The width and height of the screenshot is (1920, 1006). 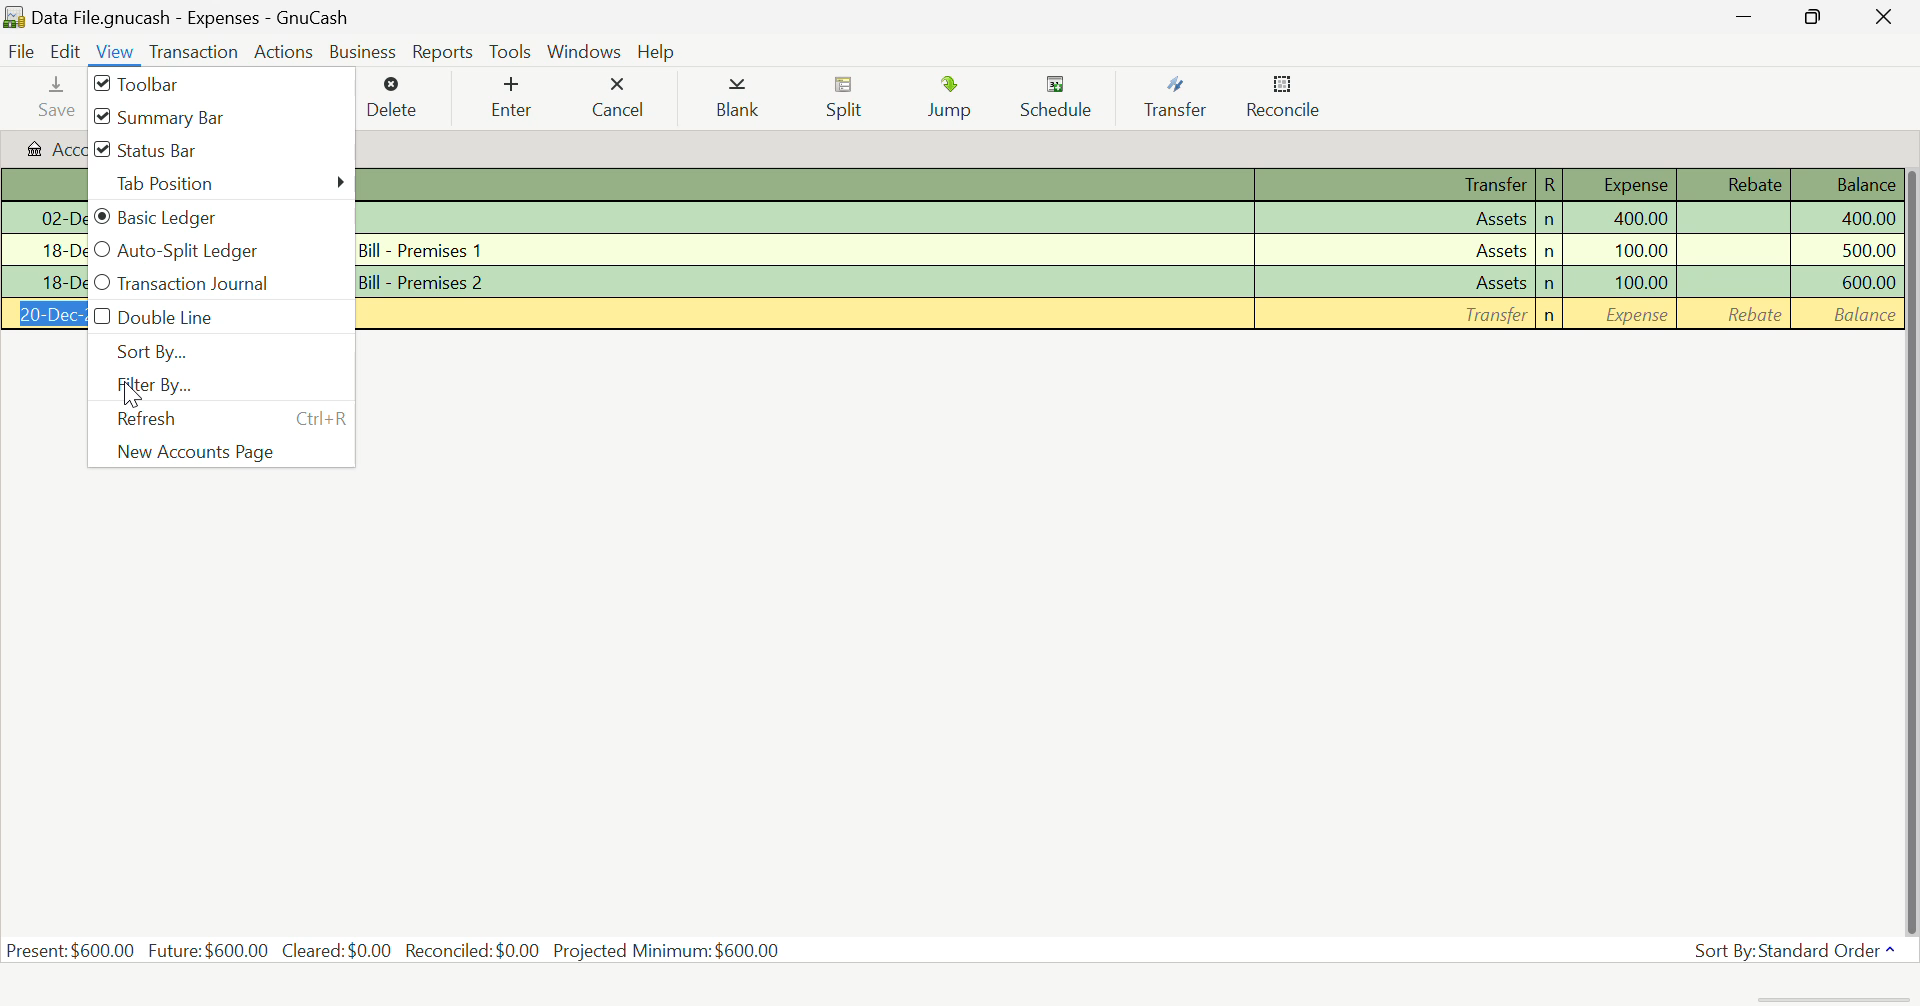 I want to click on Help, so click(x=656, y=51).